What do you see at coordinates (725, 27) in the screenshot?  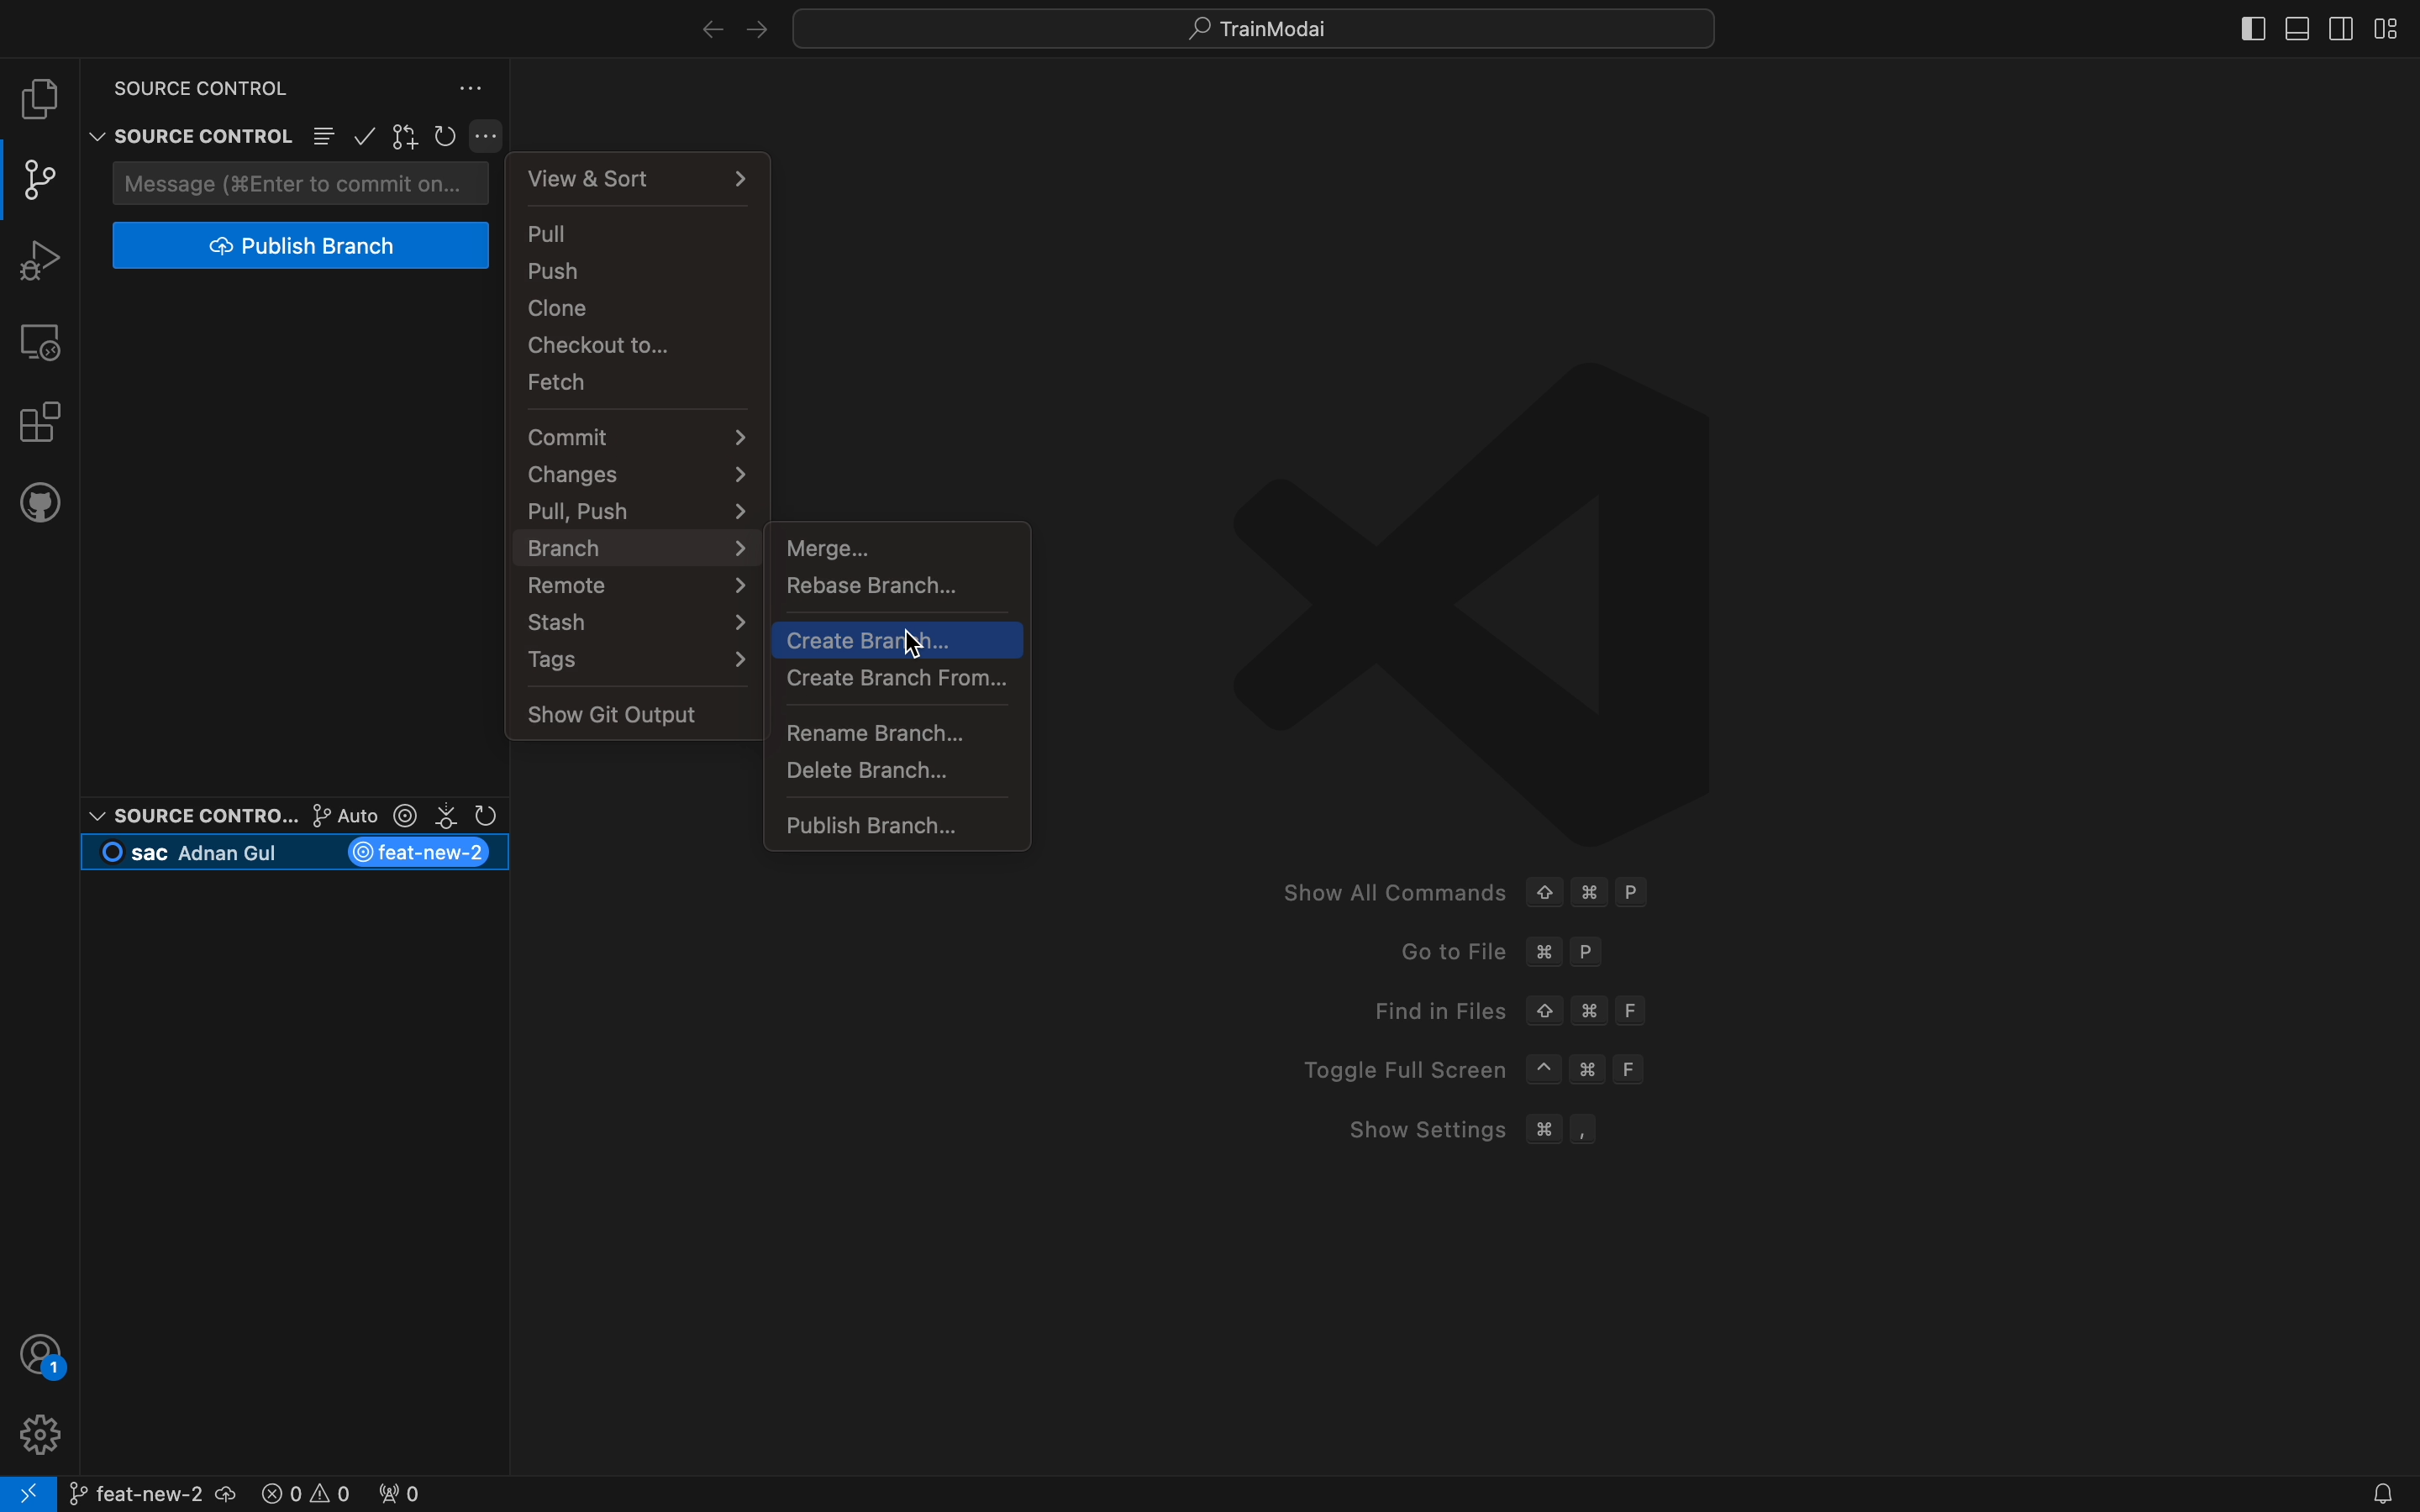 I see `arrows` at bounding box center [725, 27].